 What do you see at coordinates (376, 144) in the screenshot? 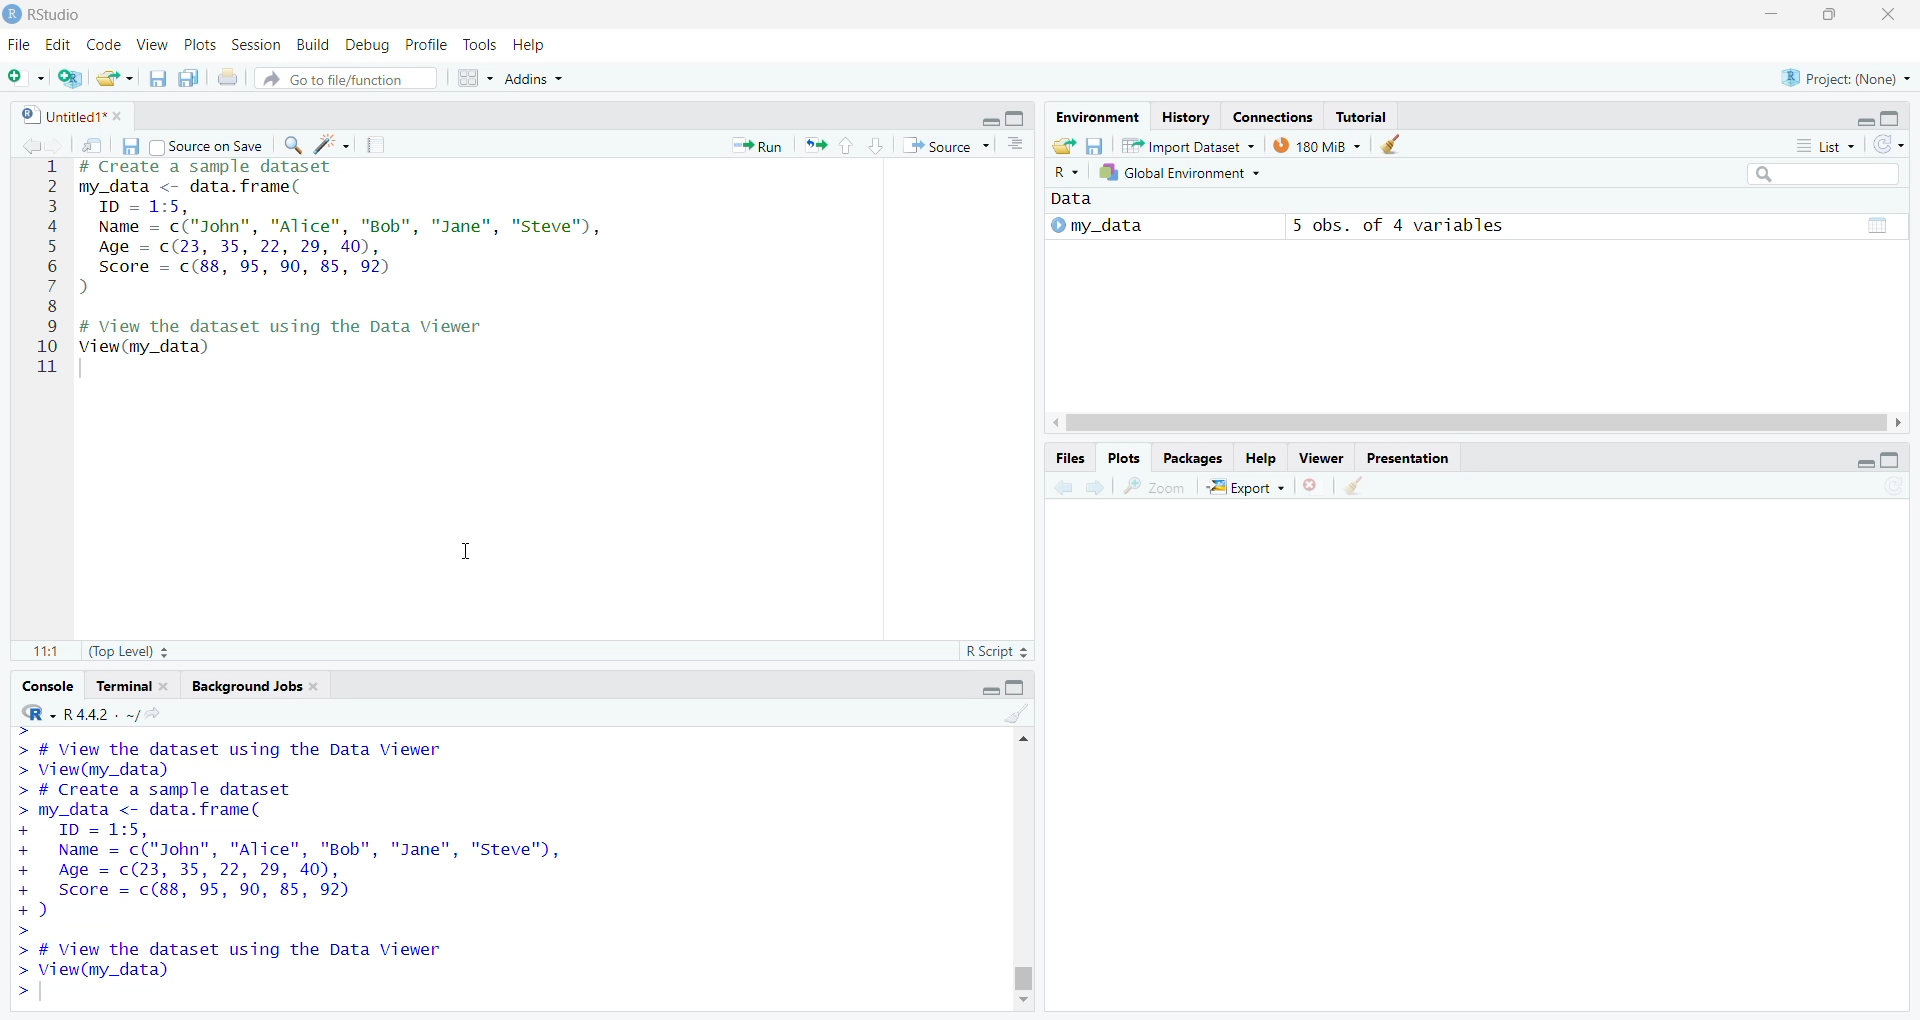
I see `Pages` at bounding box center [376, 144].